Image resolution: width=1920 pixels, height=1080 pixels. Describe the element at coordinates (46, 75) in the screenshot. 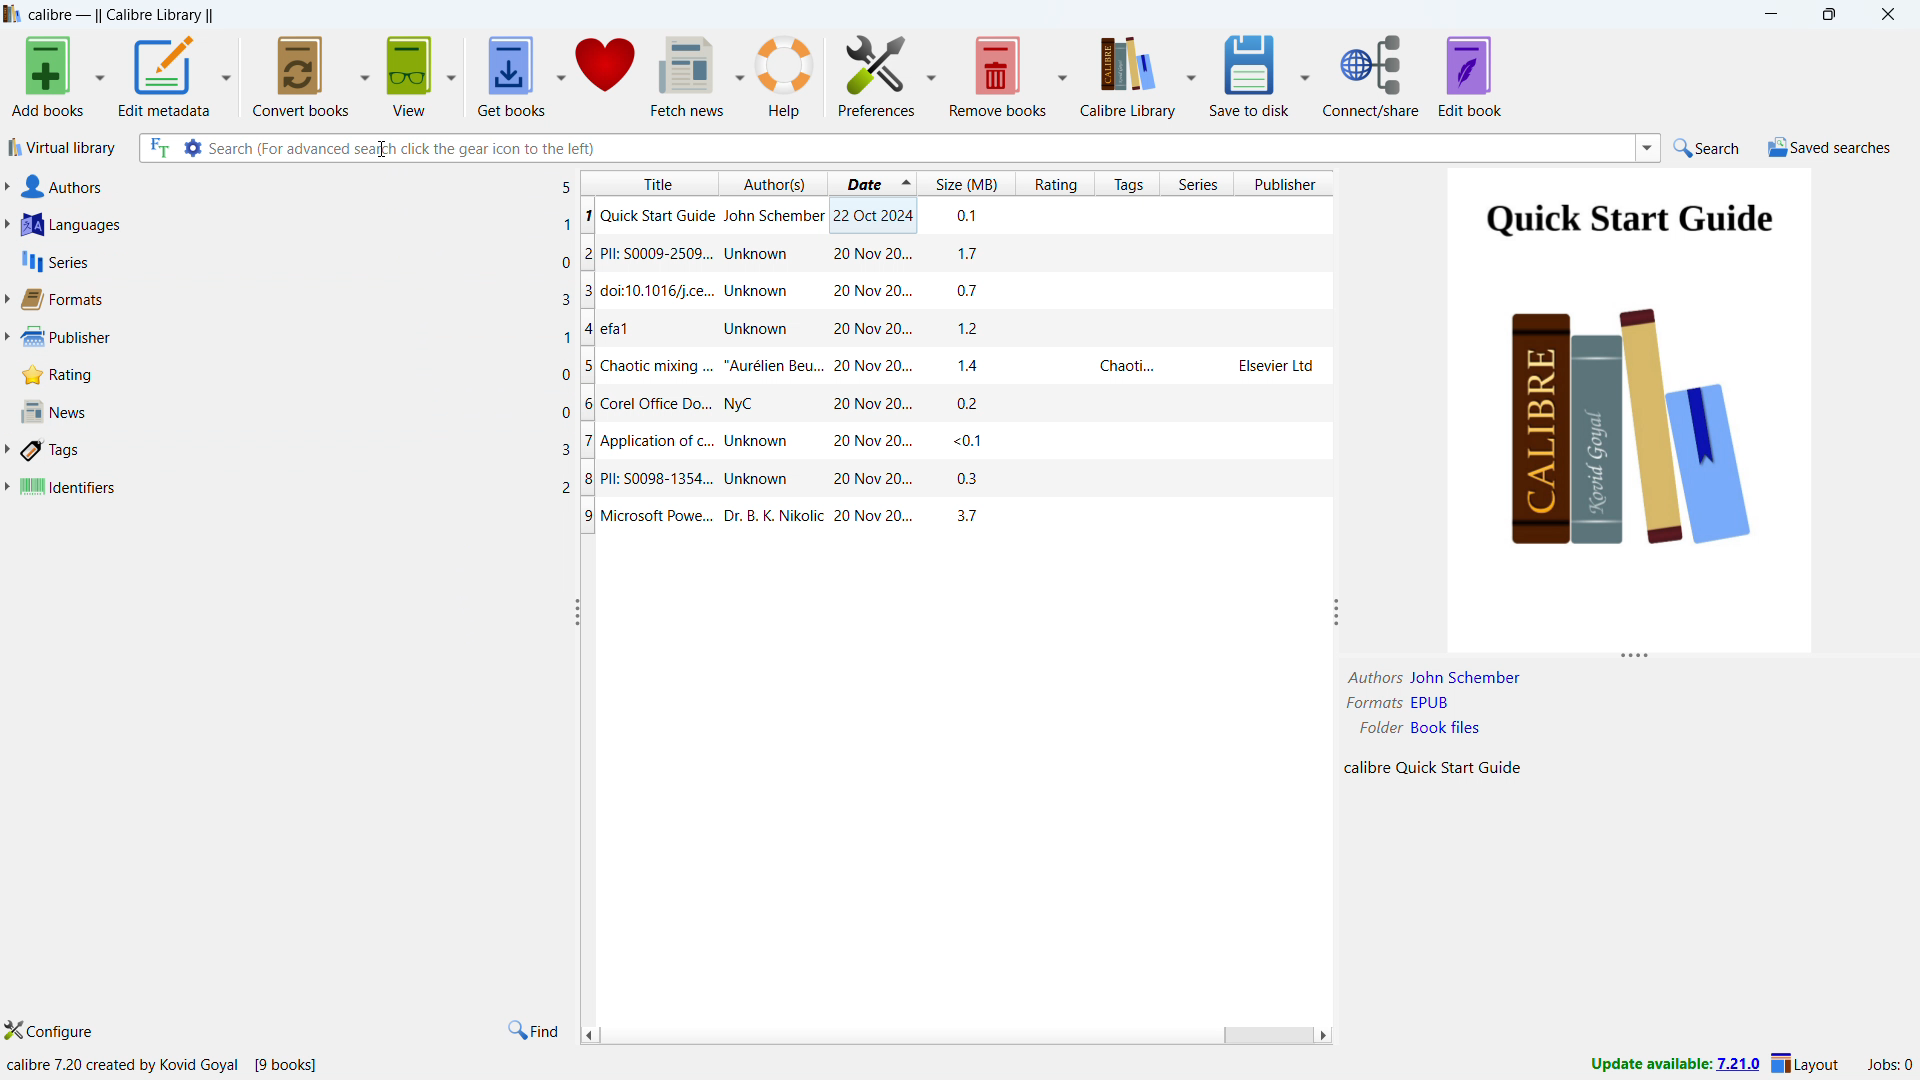

I see `add books` at that location.